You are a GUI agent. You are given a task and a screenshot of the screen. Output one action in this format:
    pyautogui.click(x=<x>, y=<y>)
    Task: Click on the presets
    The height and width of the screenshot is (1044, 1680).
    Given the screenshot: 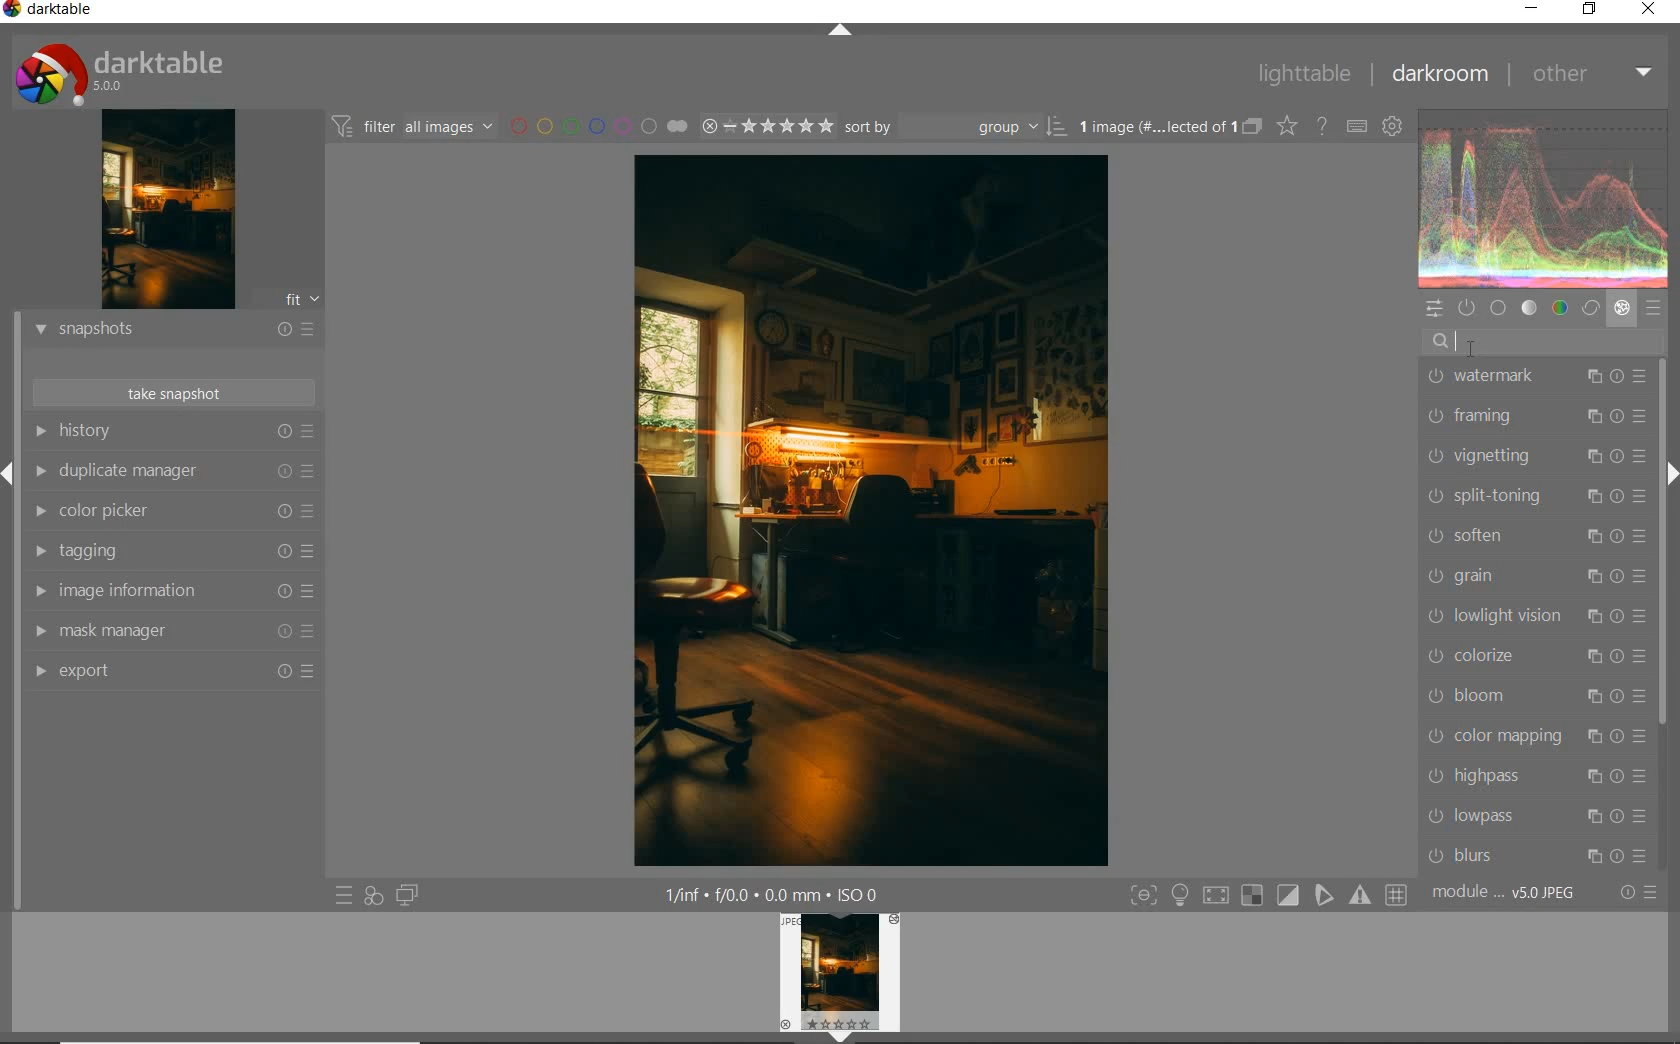 What is the action you would take?
    pyautogui.click(x=1654, y=309)
    